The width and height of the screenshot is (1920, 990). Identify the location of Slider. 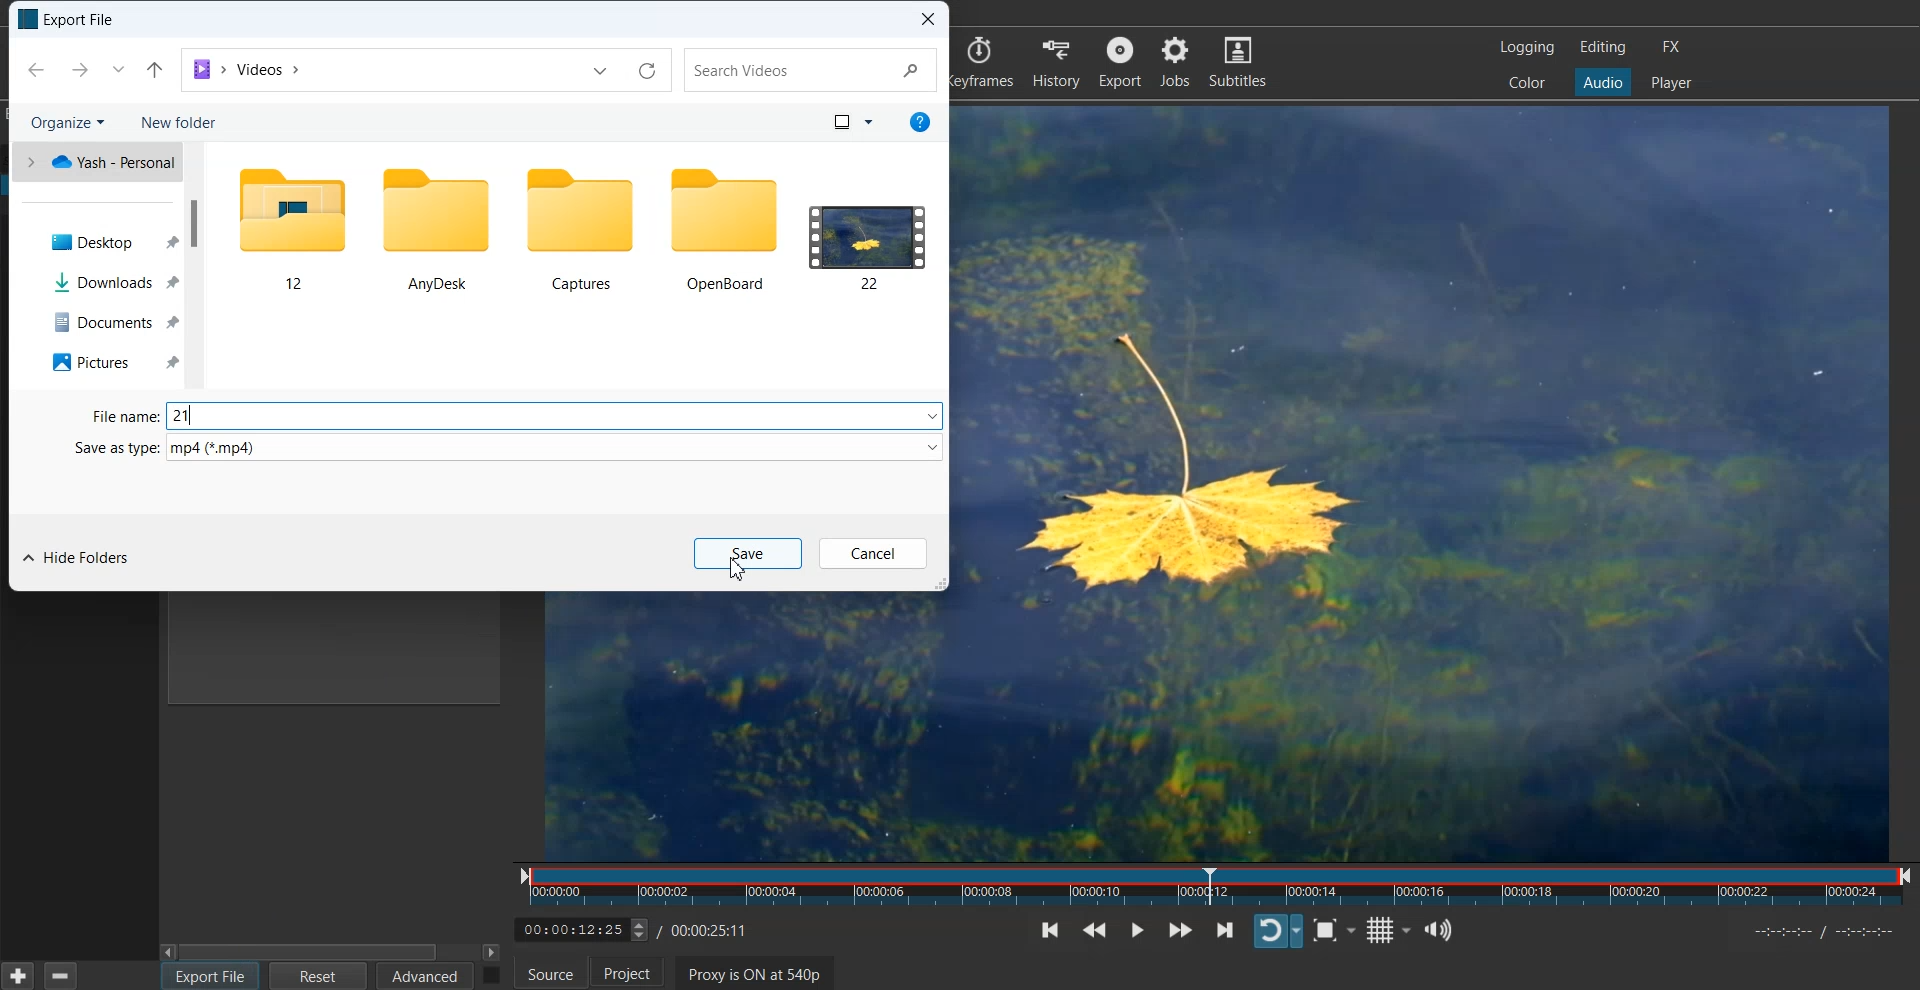
(1219, 887).